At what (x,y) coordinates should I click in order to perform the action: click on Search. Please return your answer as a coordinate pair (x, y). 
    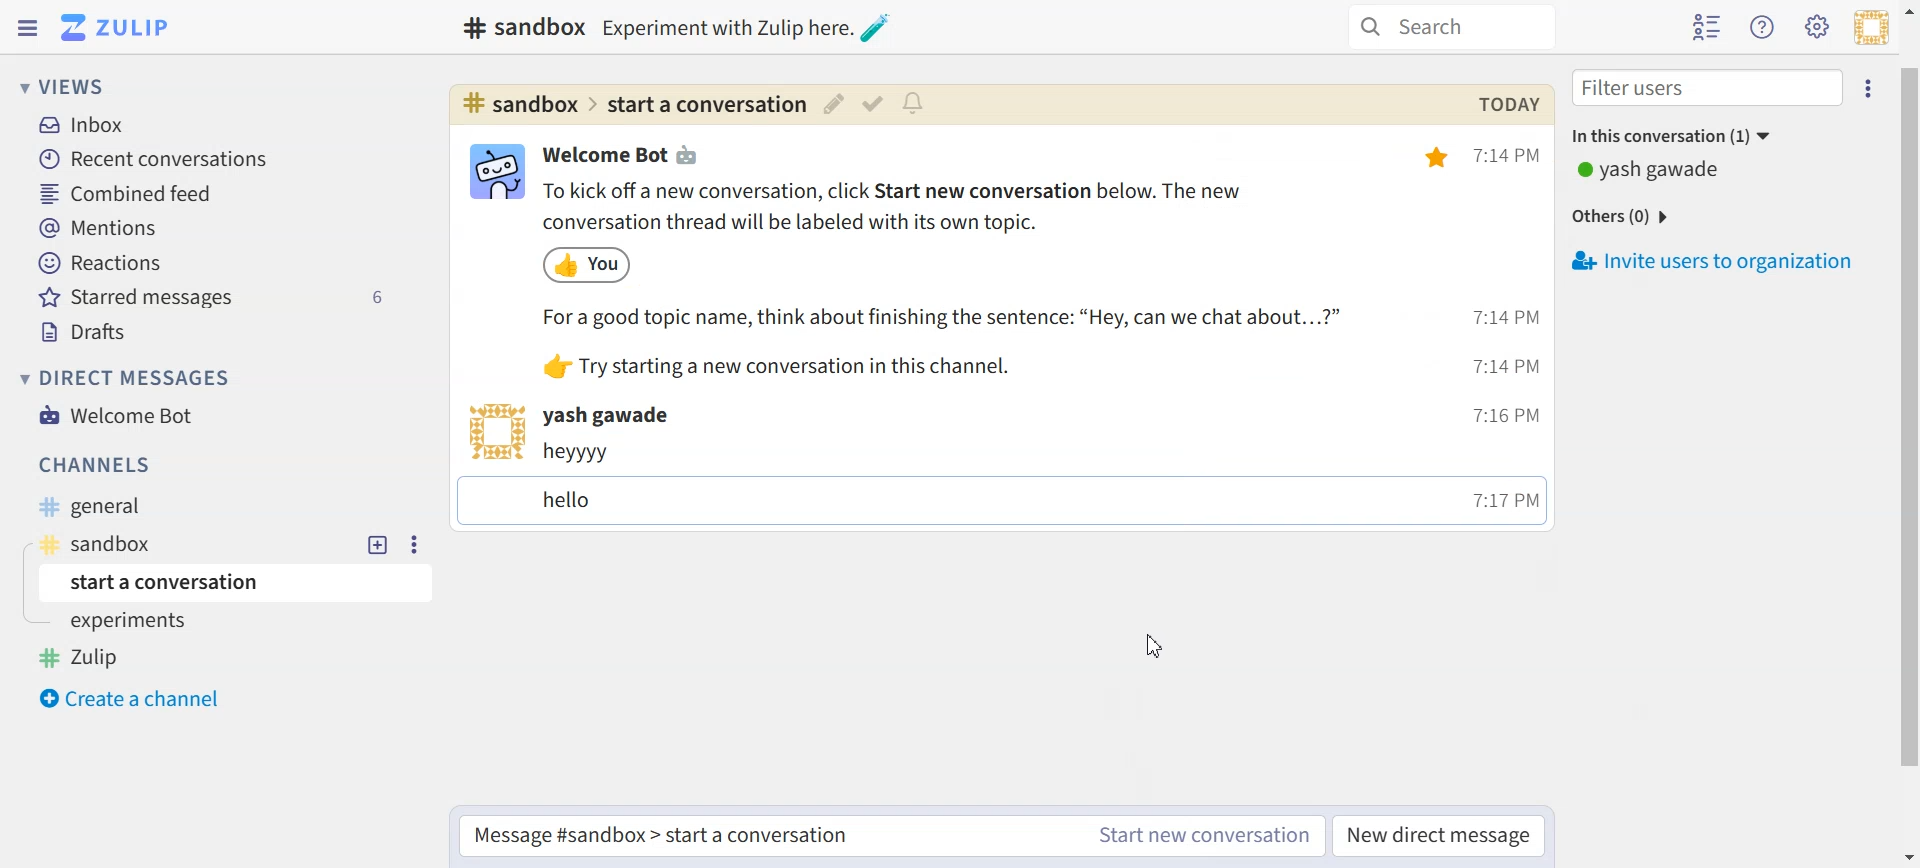
    Looking at the image, I should click on (1452, 27).